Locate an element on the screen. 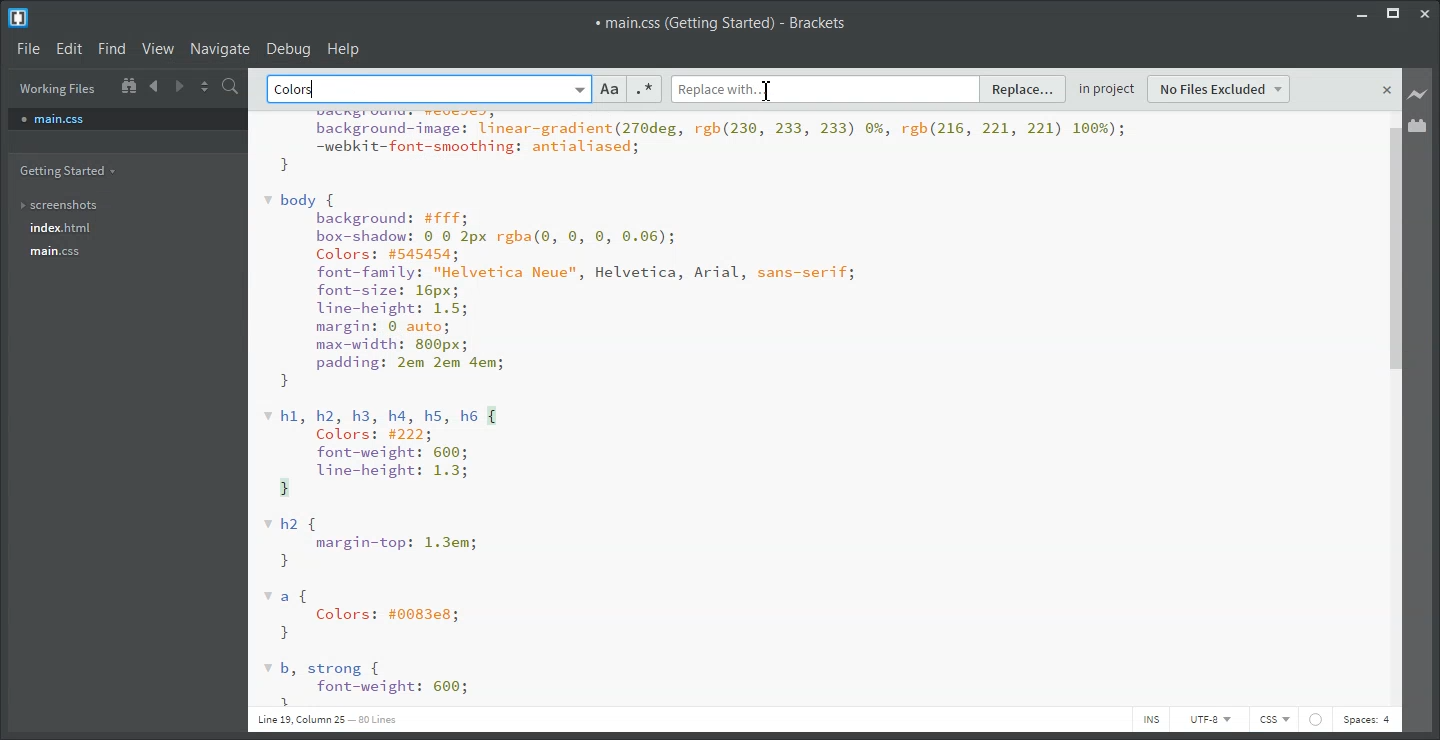 The width and height of the screenshot is (1440, 740). main.css is located at coordinates (73, 251).